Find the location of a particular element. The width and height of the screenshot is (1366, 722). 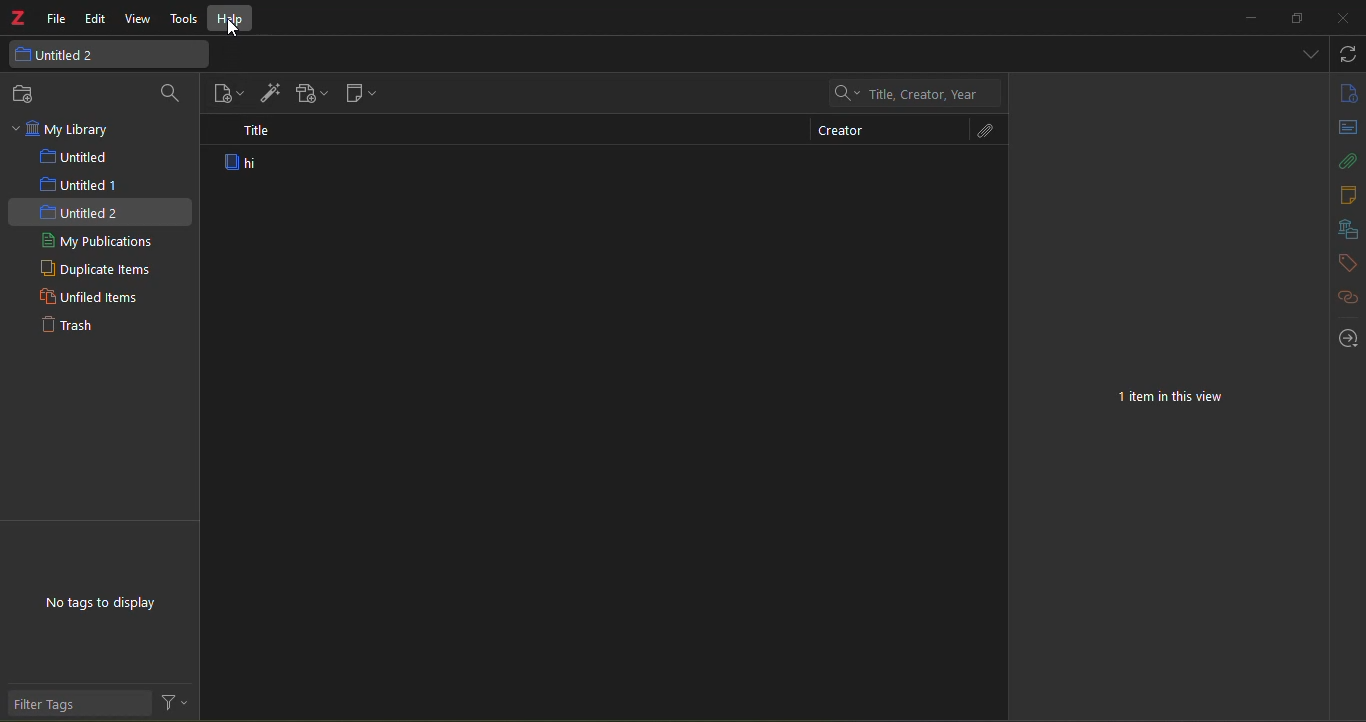

Title, Creator, Year is located at coordinates (910, 93).